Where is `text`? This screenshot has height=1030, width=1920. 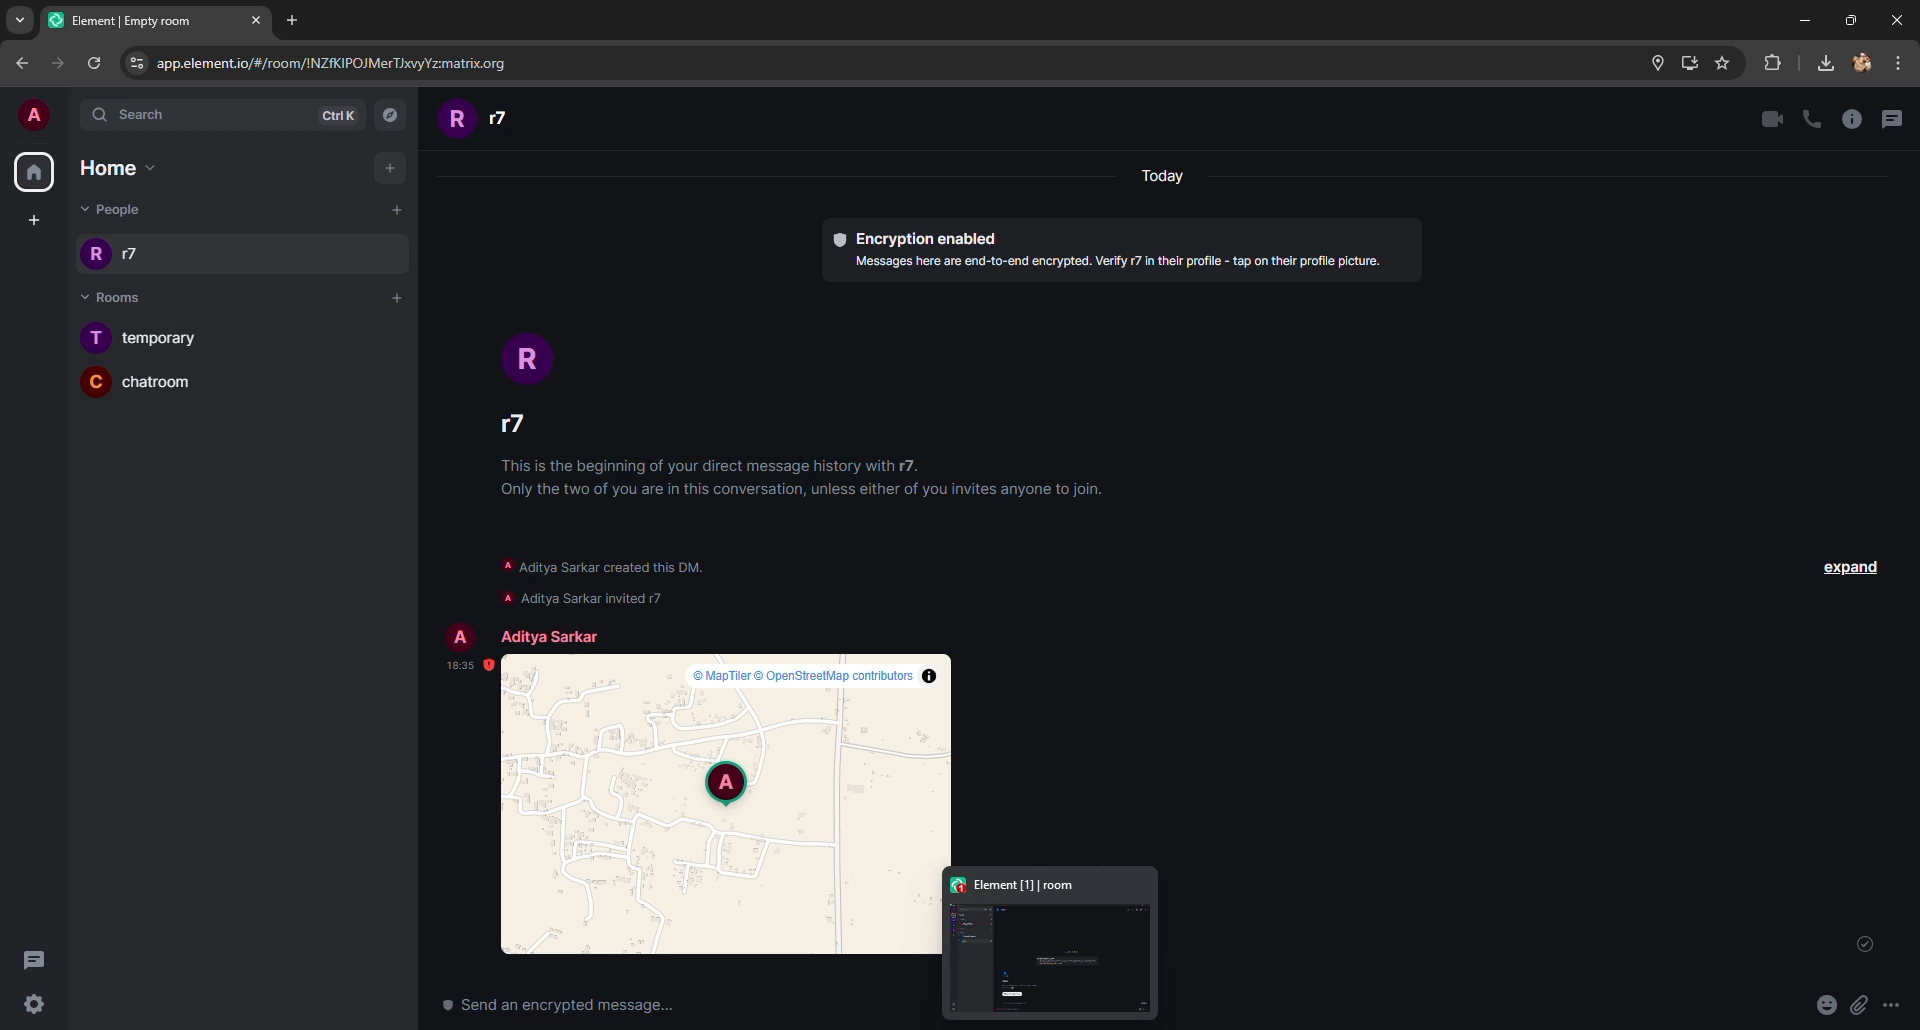 text is located at coordinates (790, 473).